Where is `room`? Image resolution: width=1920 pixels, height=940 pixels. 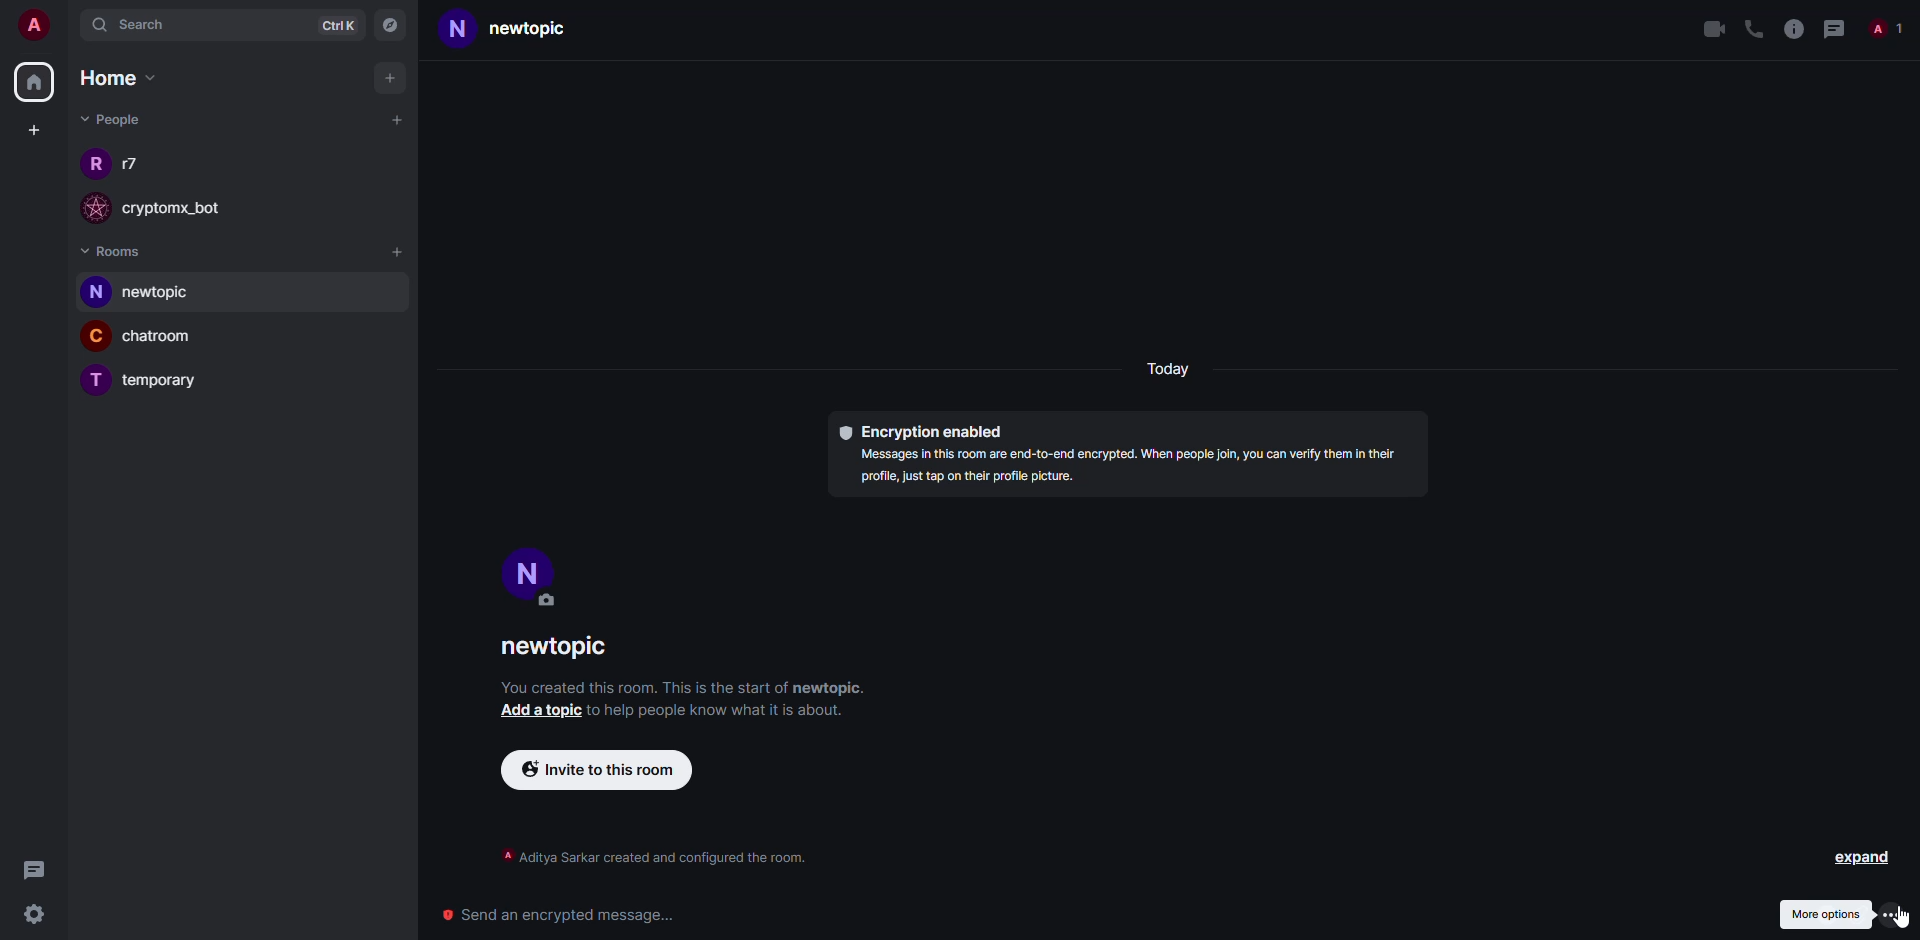
room is located at coordinates (163, 382).